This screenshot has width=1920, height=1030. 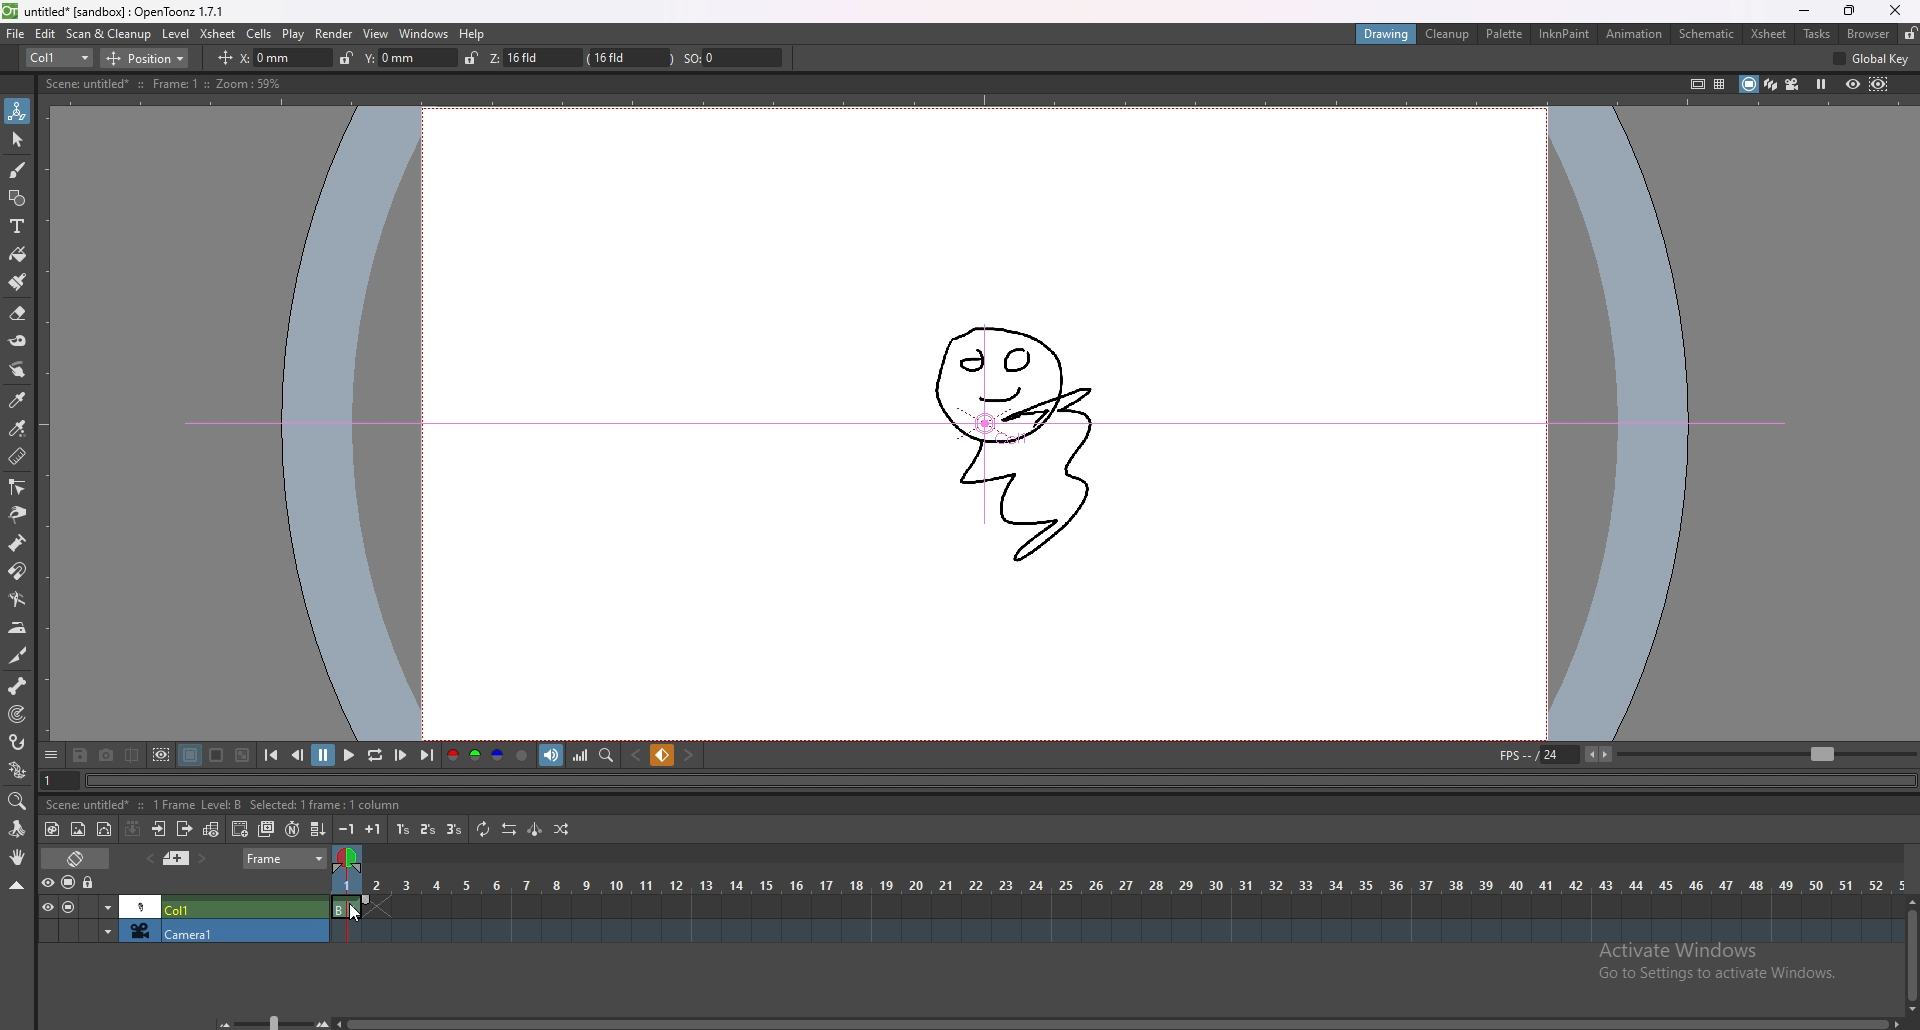 What do you see at coordinates (175, 34) in the screenshot?
I see `level` at bounding box center [175, 34].